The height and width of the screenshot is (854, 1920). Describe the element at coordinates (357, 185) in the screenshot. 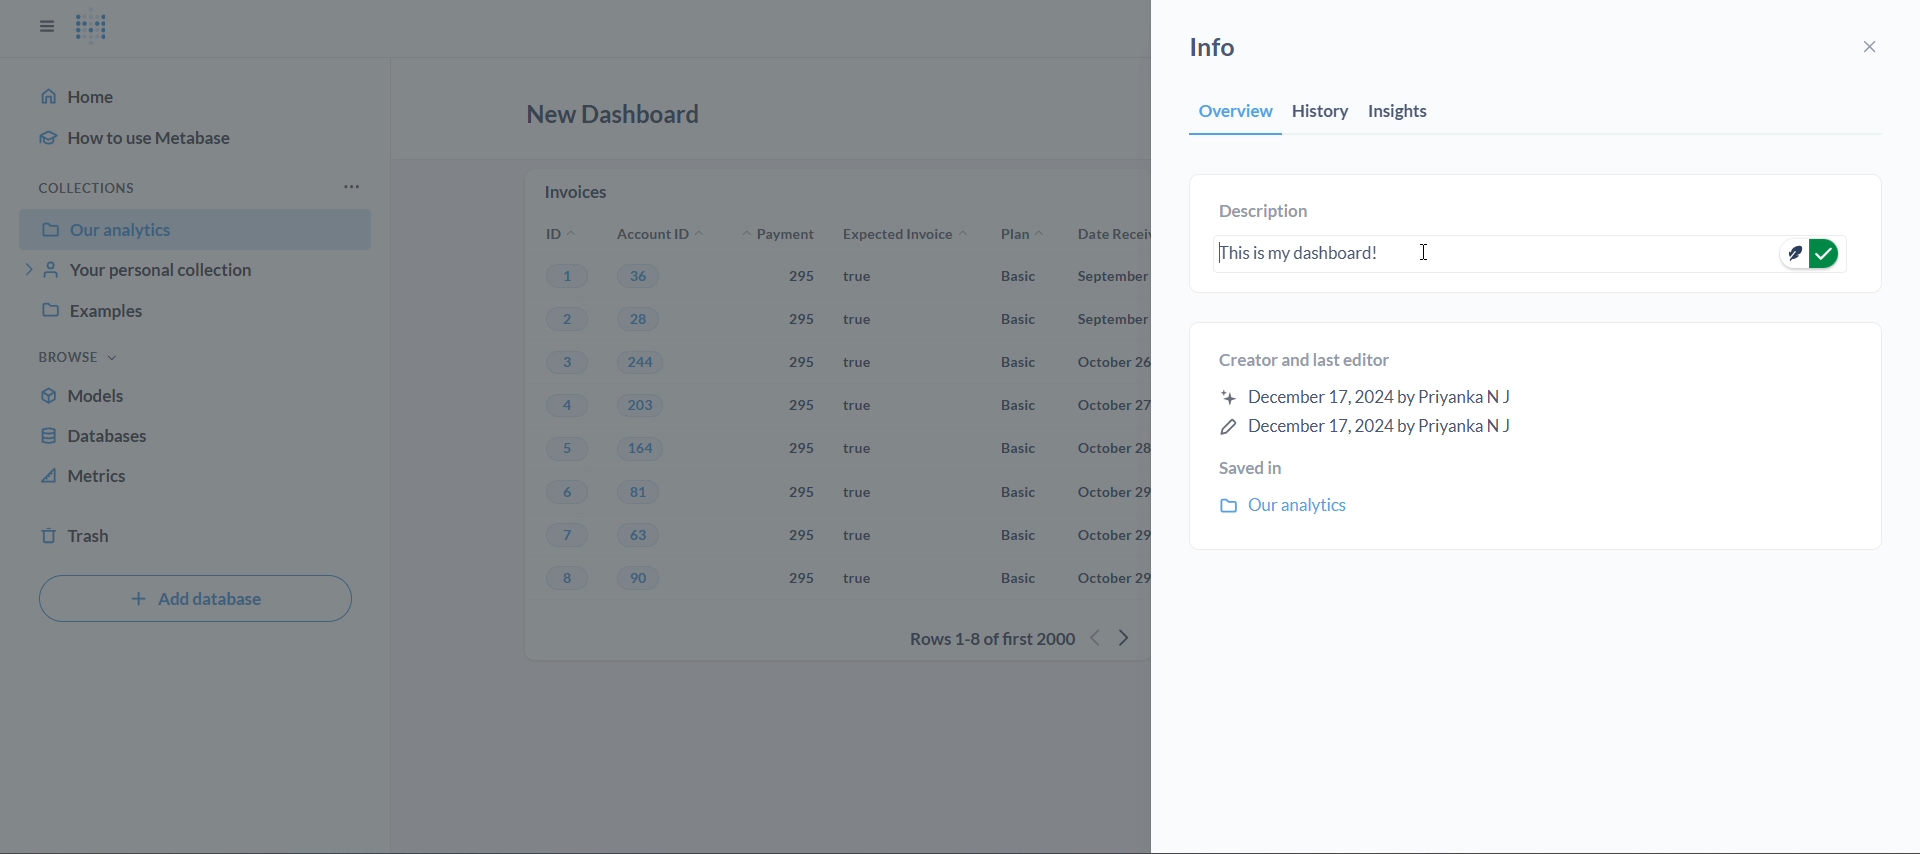

I see `more ` at that location.